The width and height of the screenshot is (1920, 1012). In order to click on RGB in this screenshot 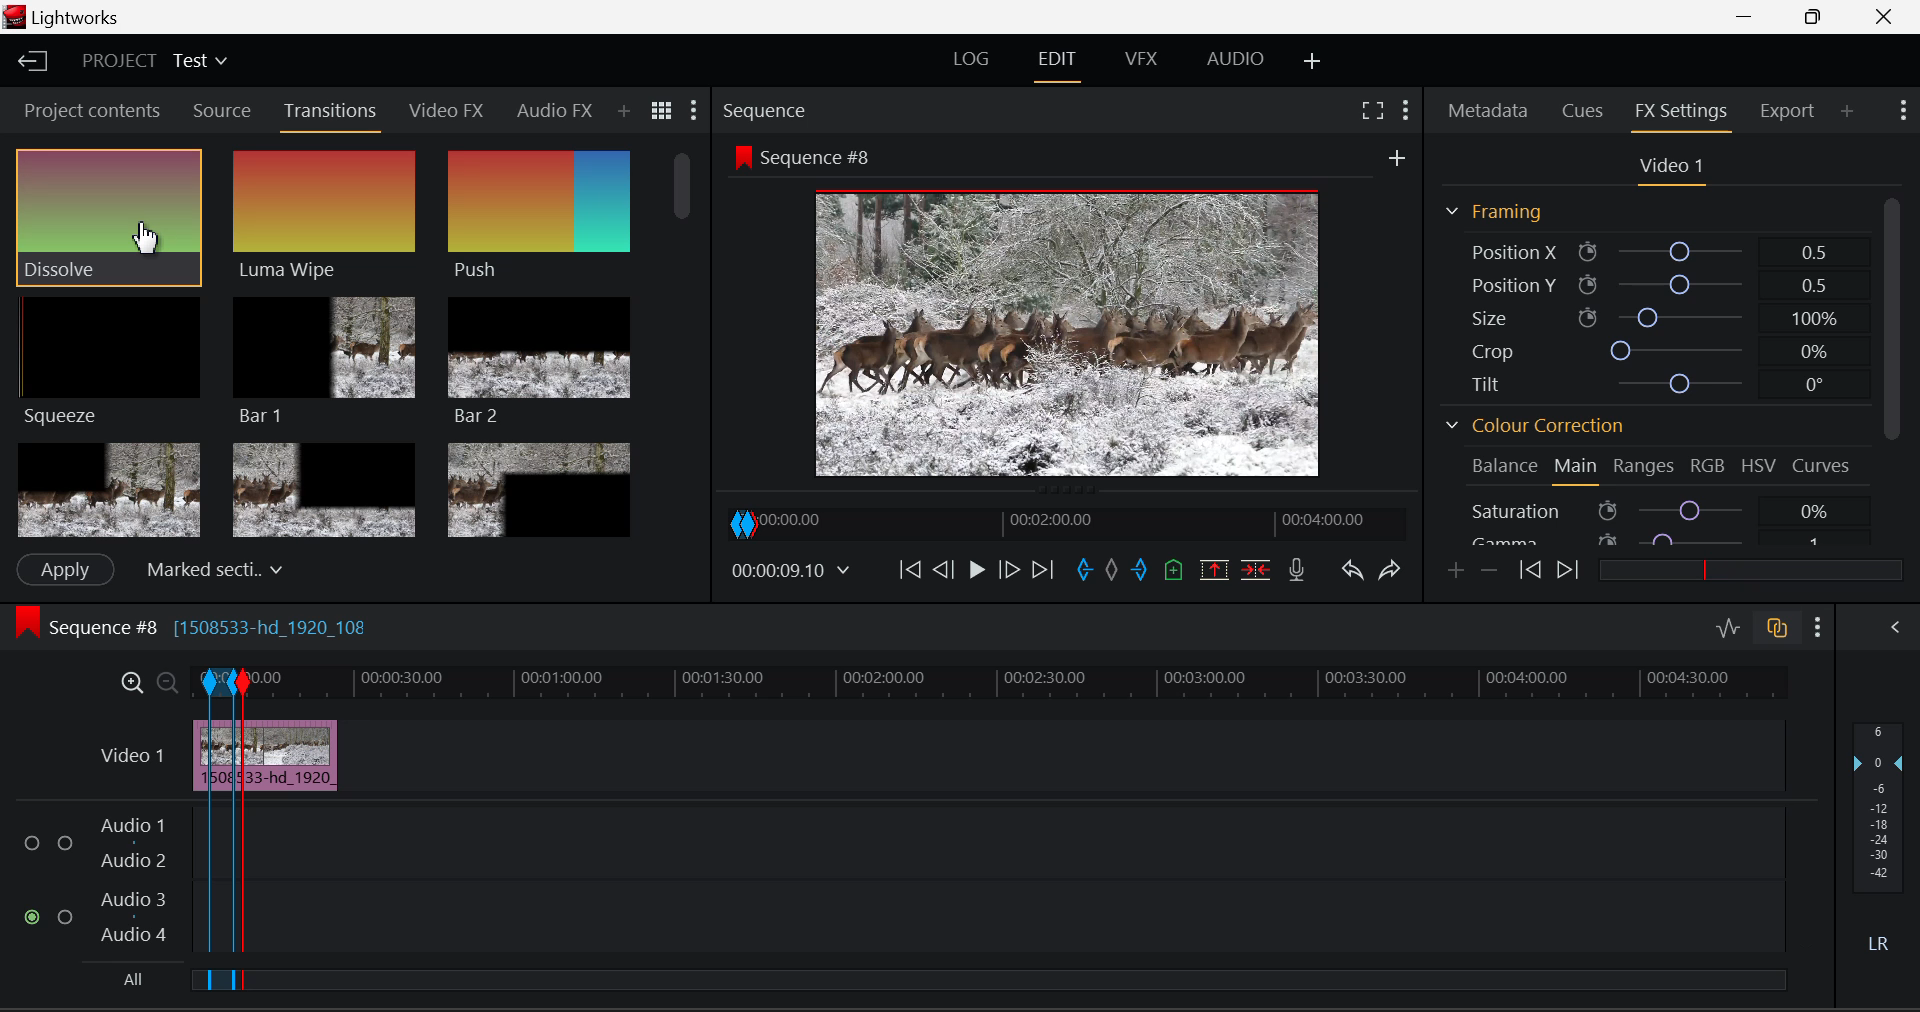, I will do `click(1704, 469)`.